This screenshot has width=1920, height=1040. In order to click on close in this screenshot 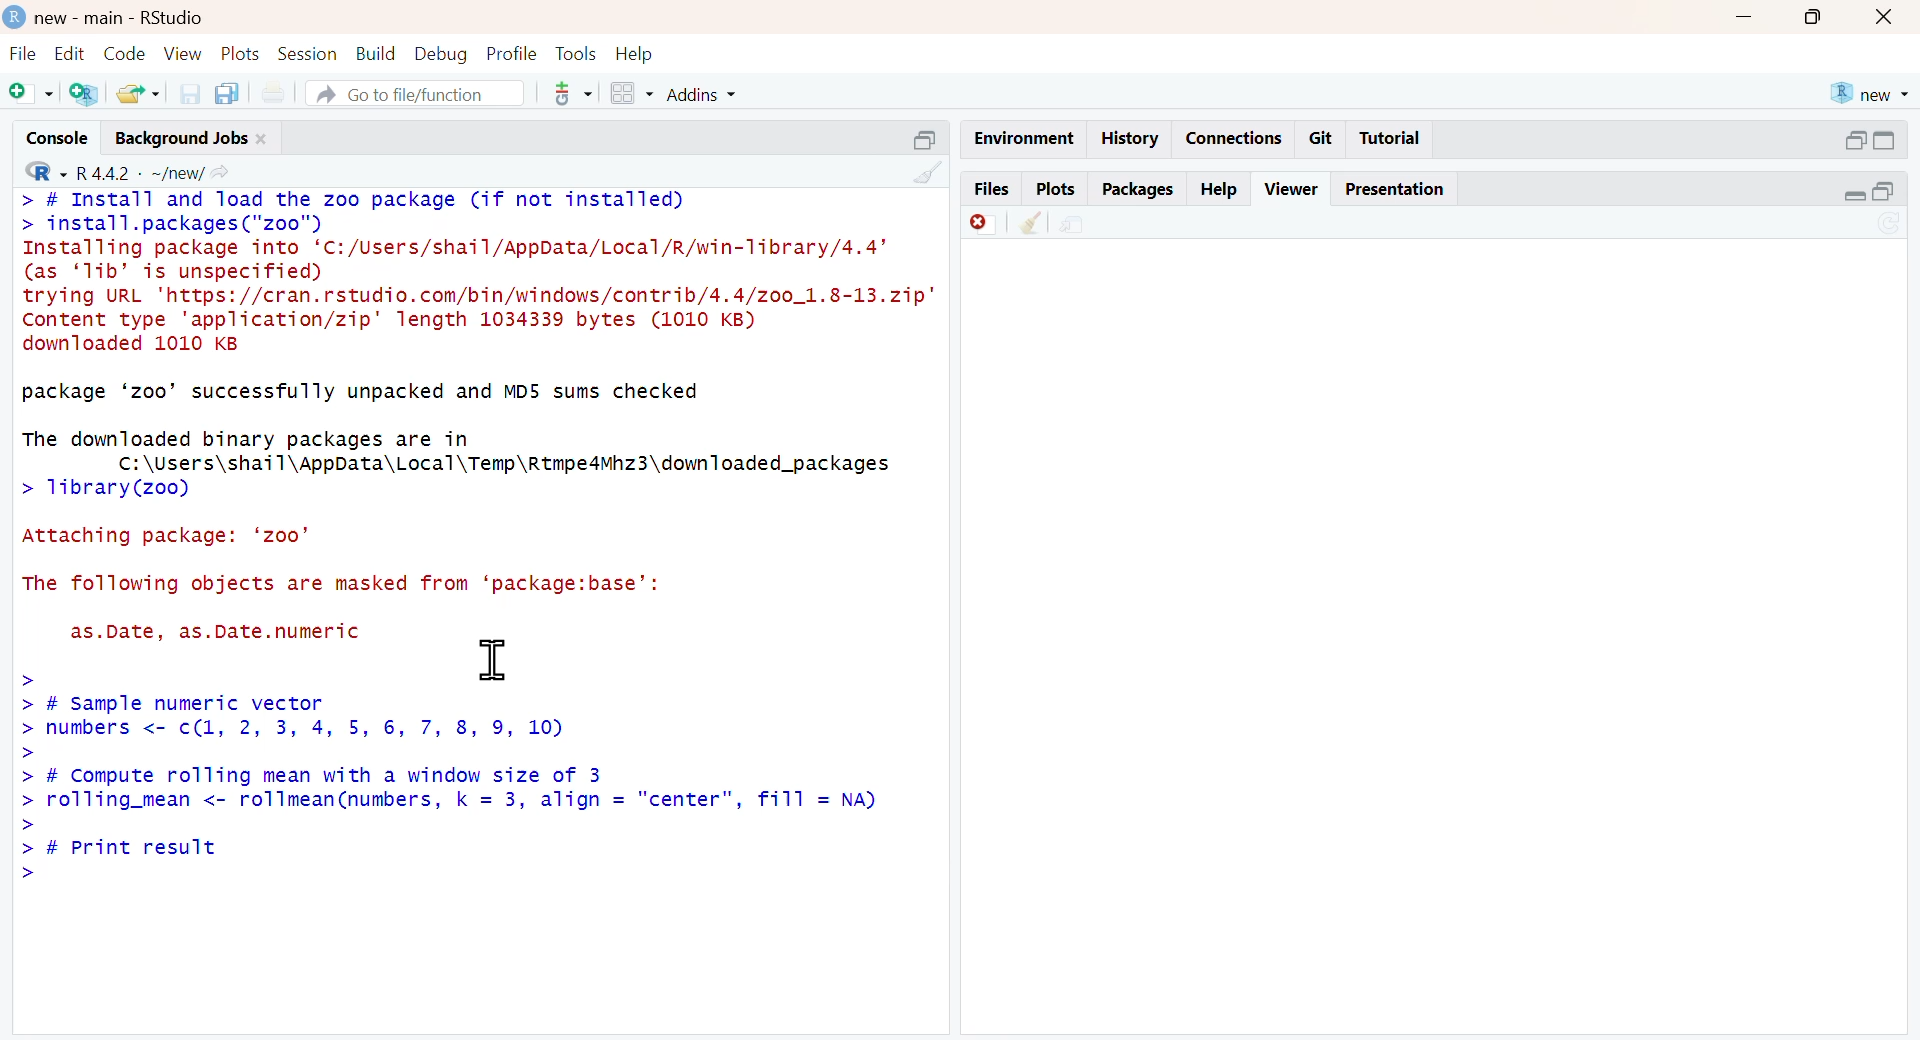, I will do `click(262, 140)`.